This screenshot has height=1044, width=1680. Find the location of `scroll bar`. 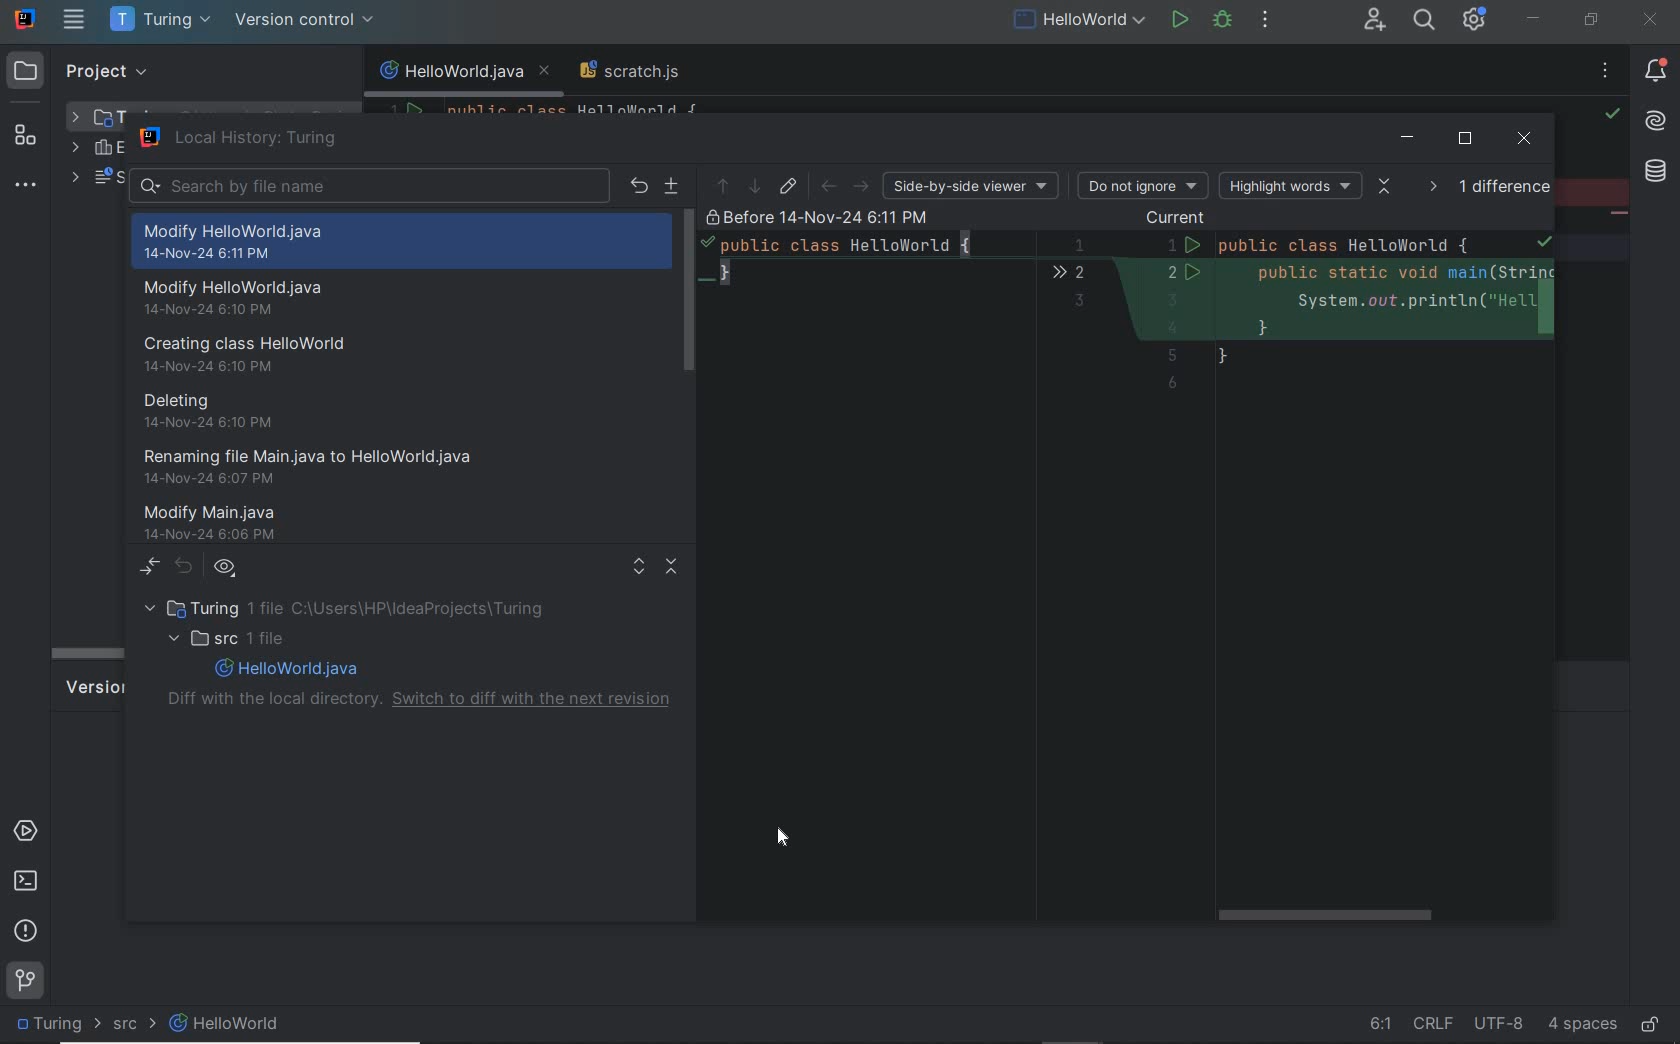

scroll bar is located at coordinates (88, 653).